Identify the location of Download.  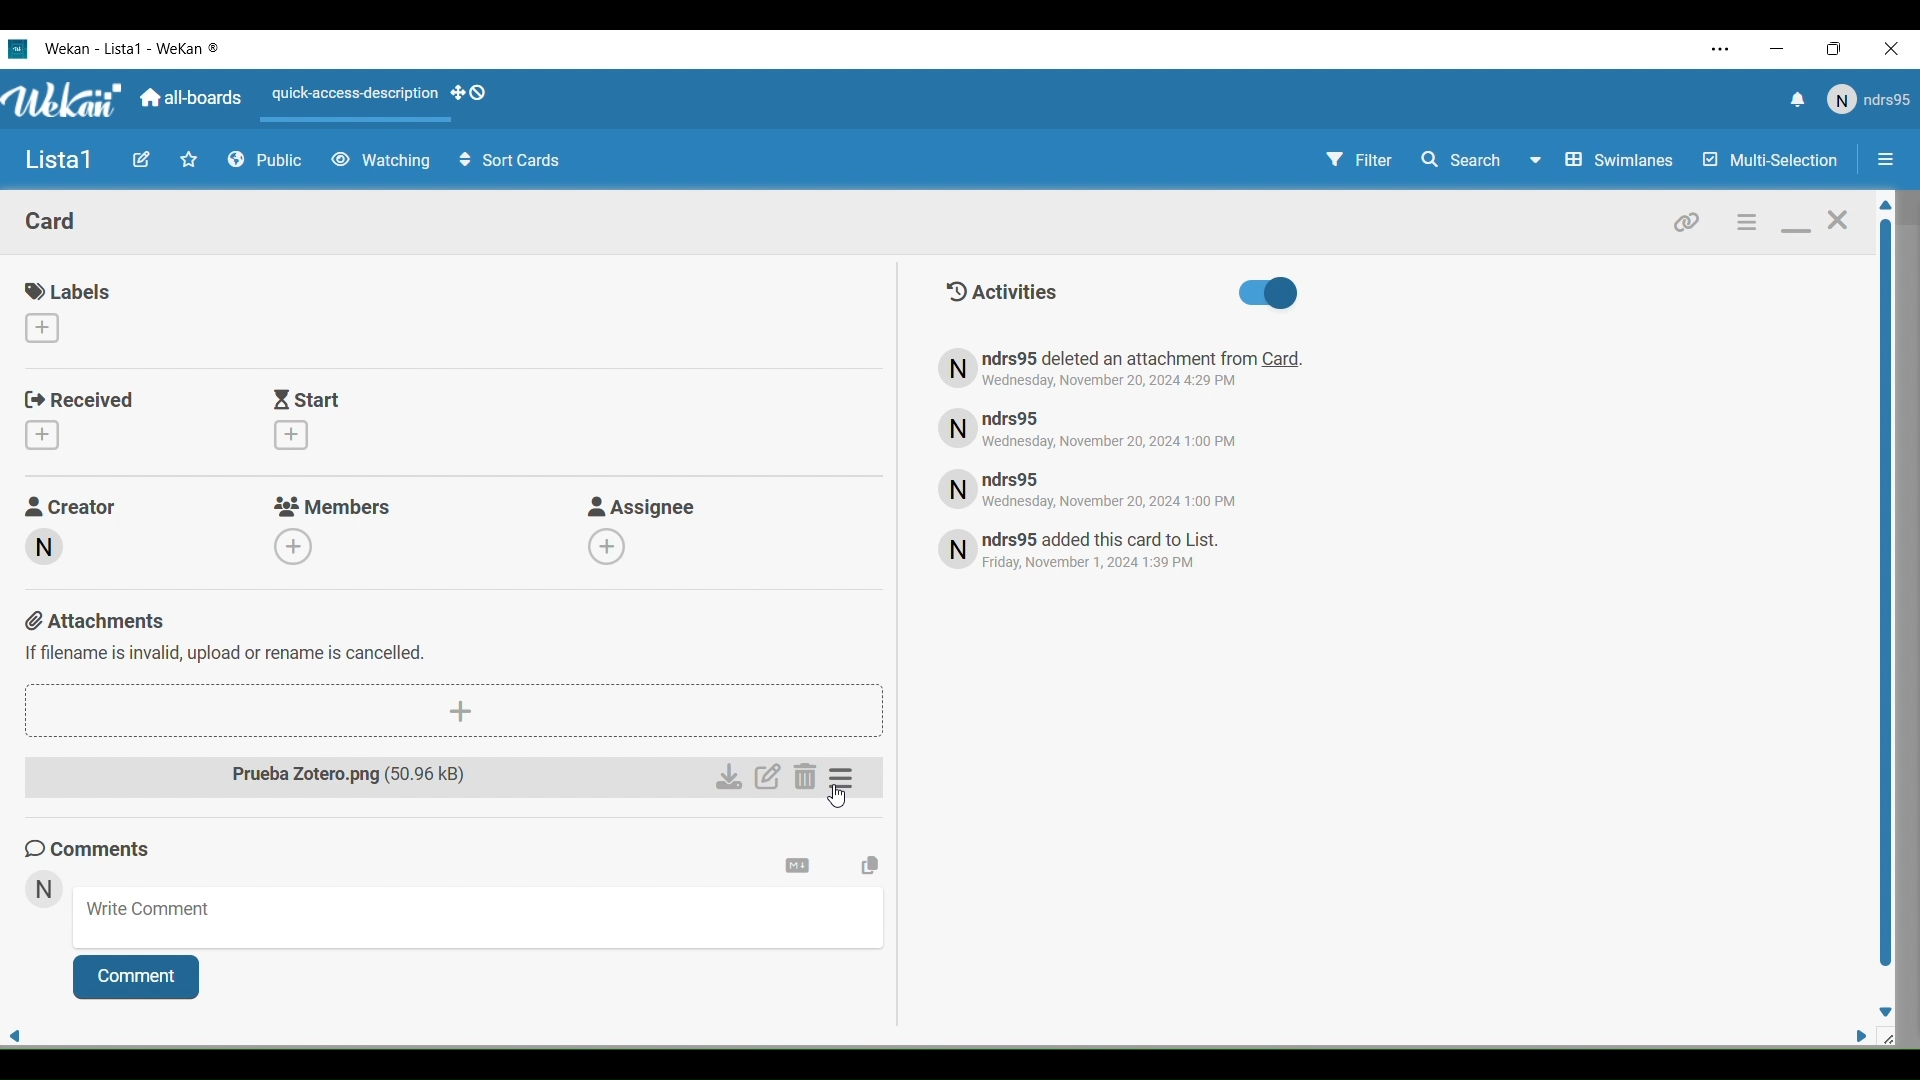
(729, 778).